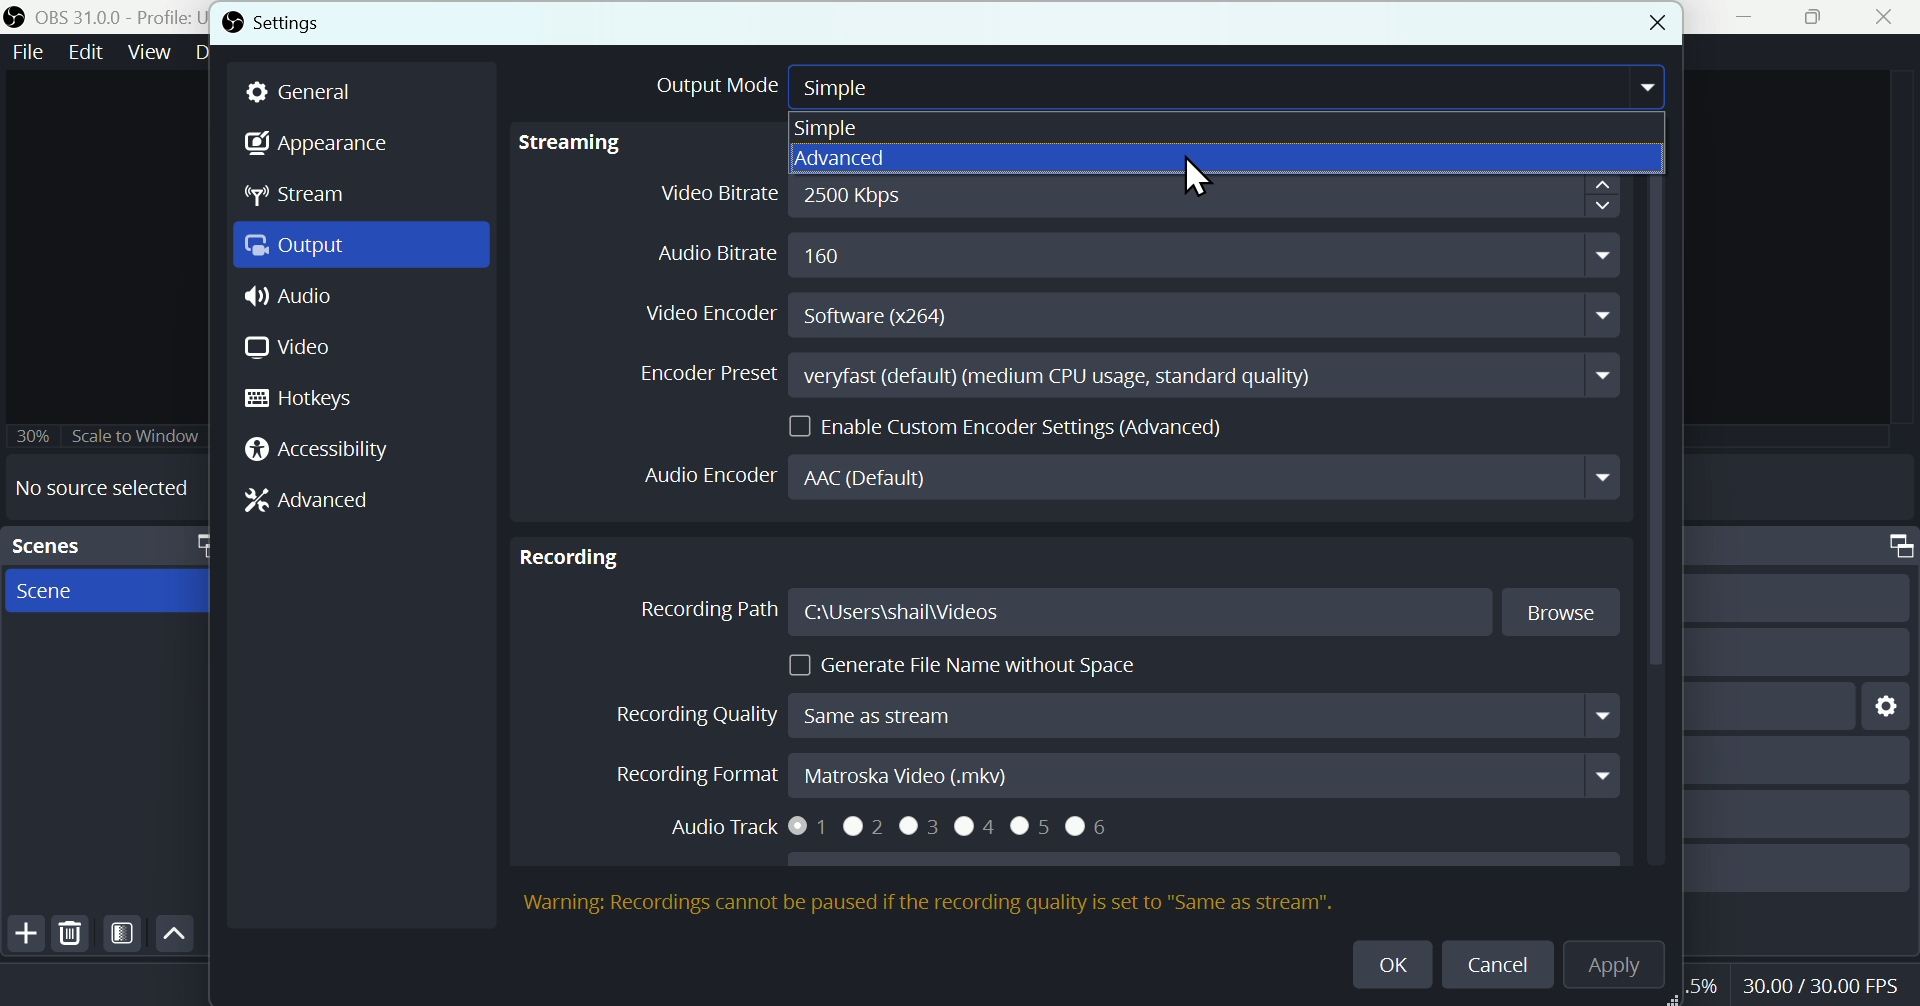 Image resolution: width=1920 pixels, height=1006 pixels. I want to click on up, so click(175, 932).